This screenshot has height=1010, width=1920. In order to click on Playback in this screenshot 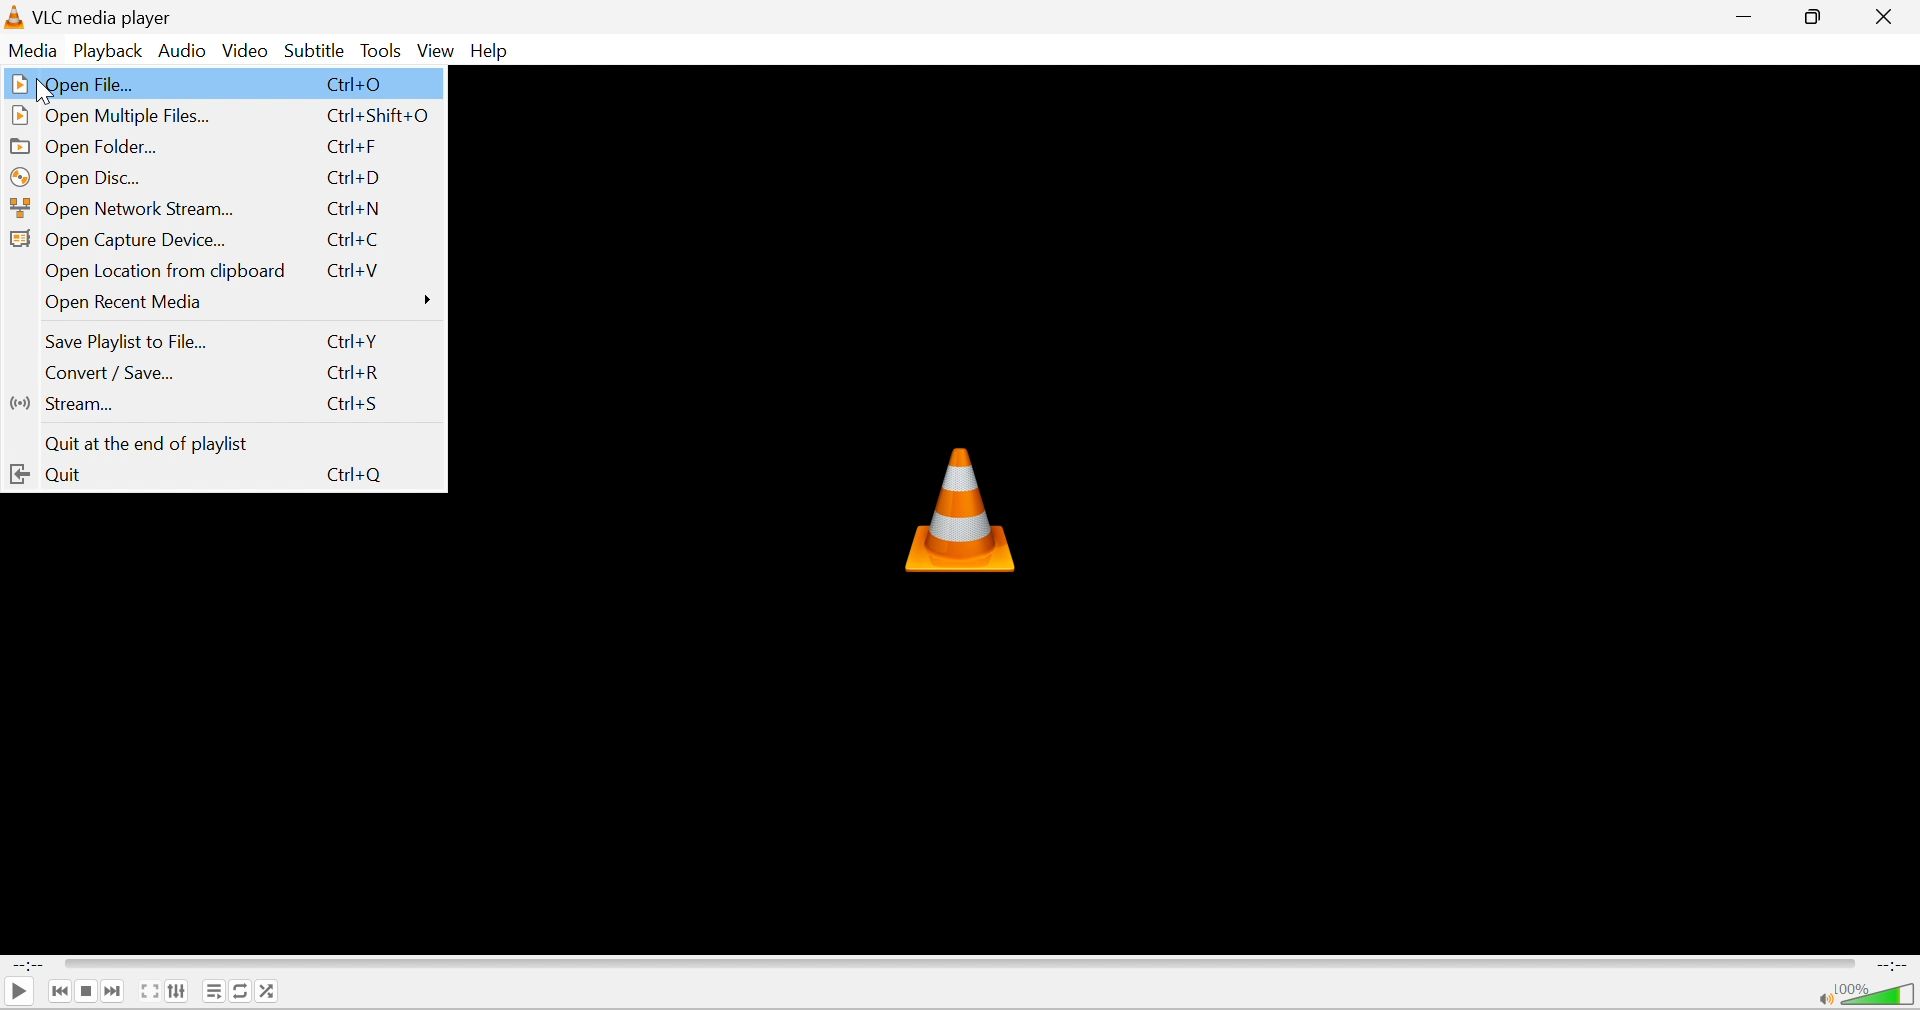, I will do `click(112, 53)`.